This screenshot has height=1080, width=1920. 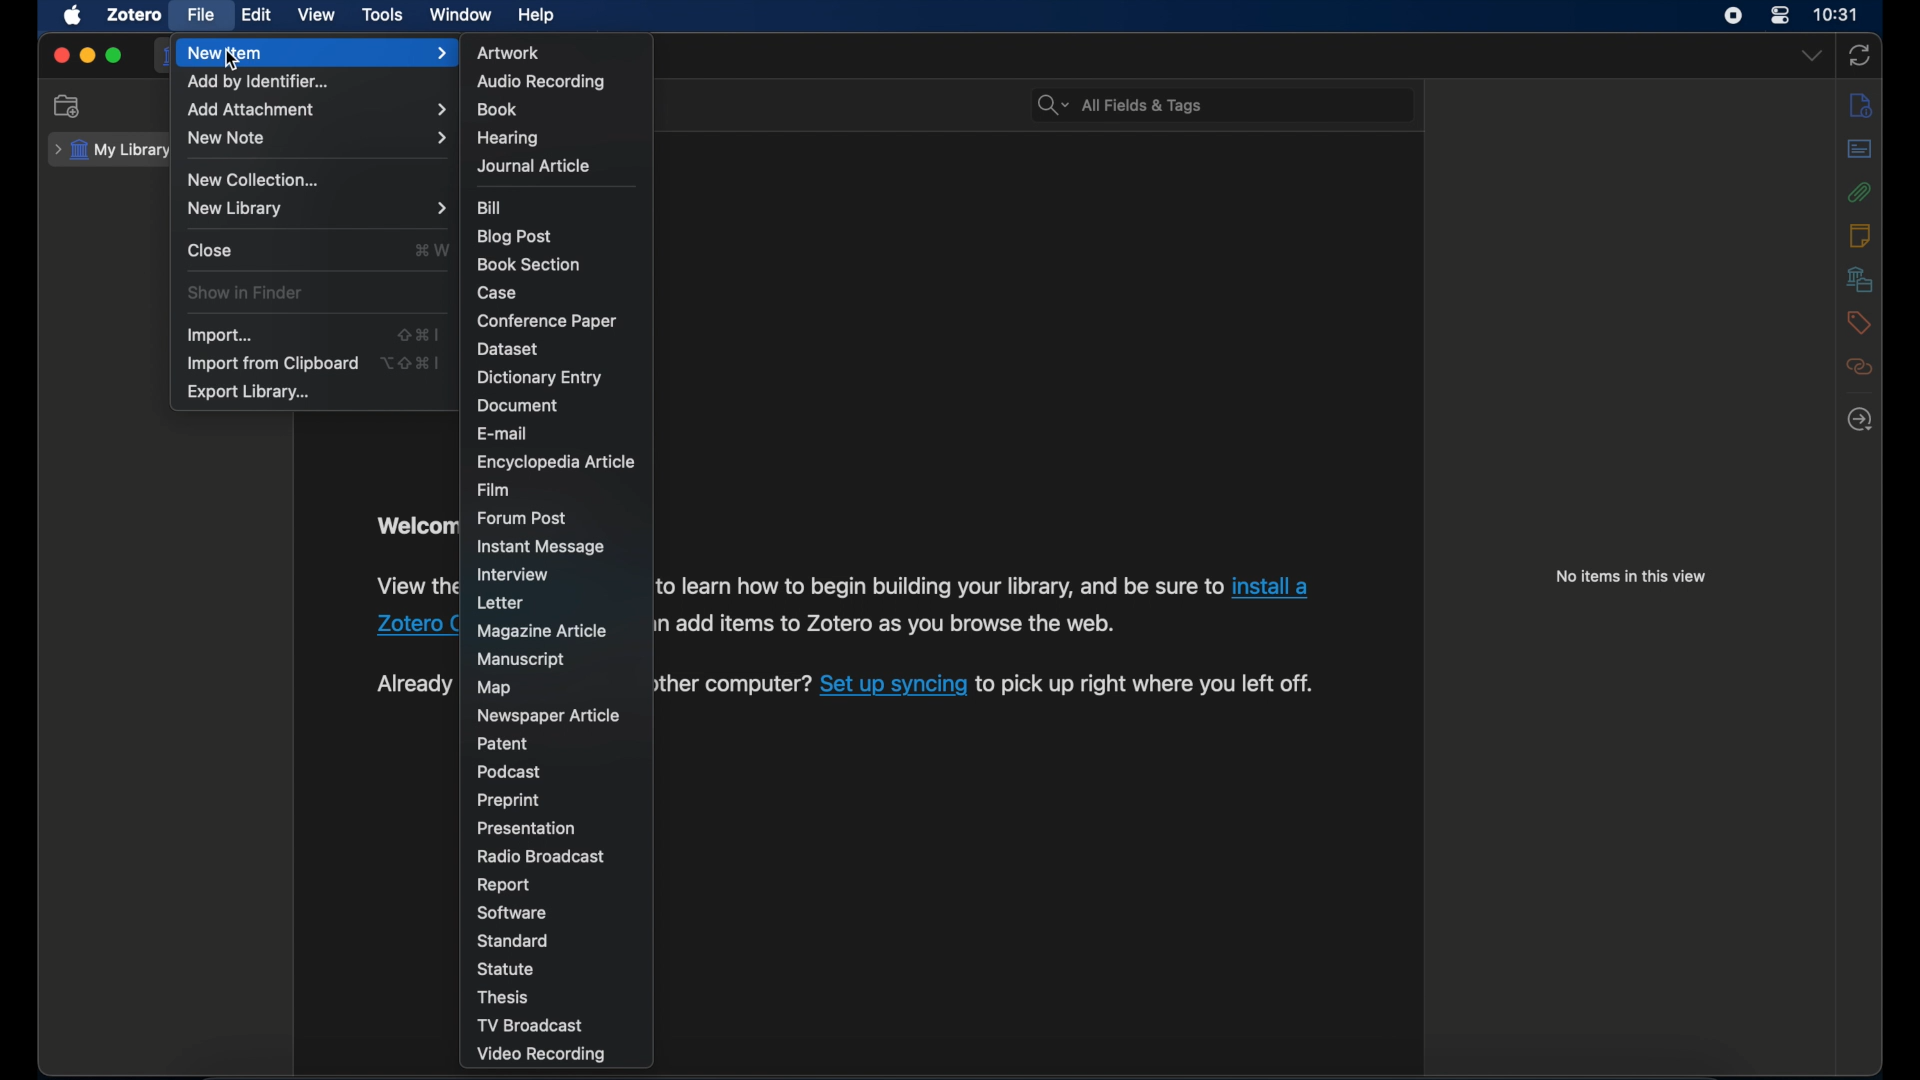 I want to click on , so click(x=893, y=684).